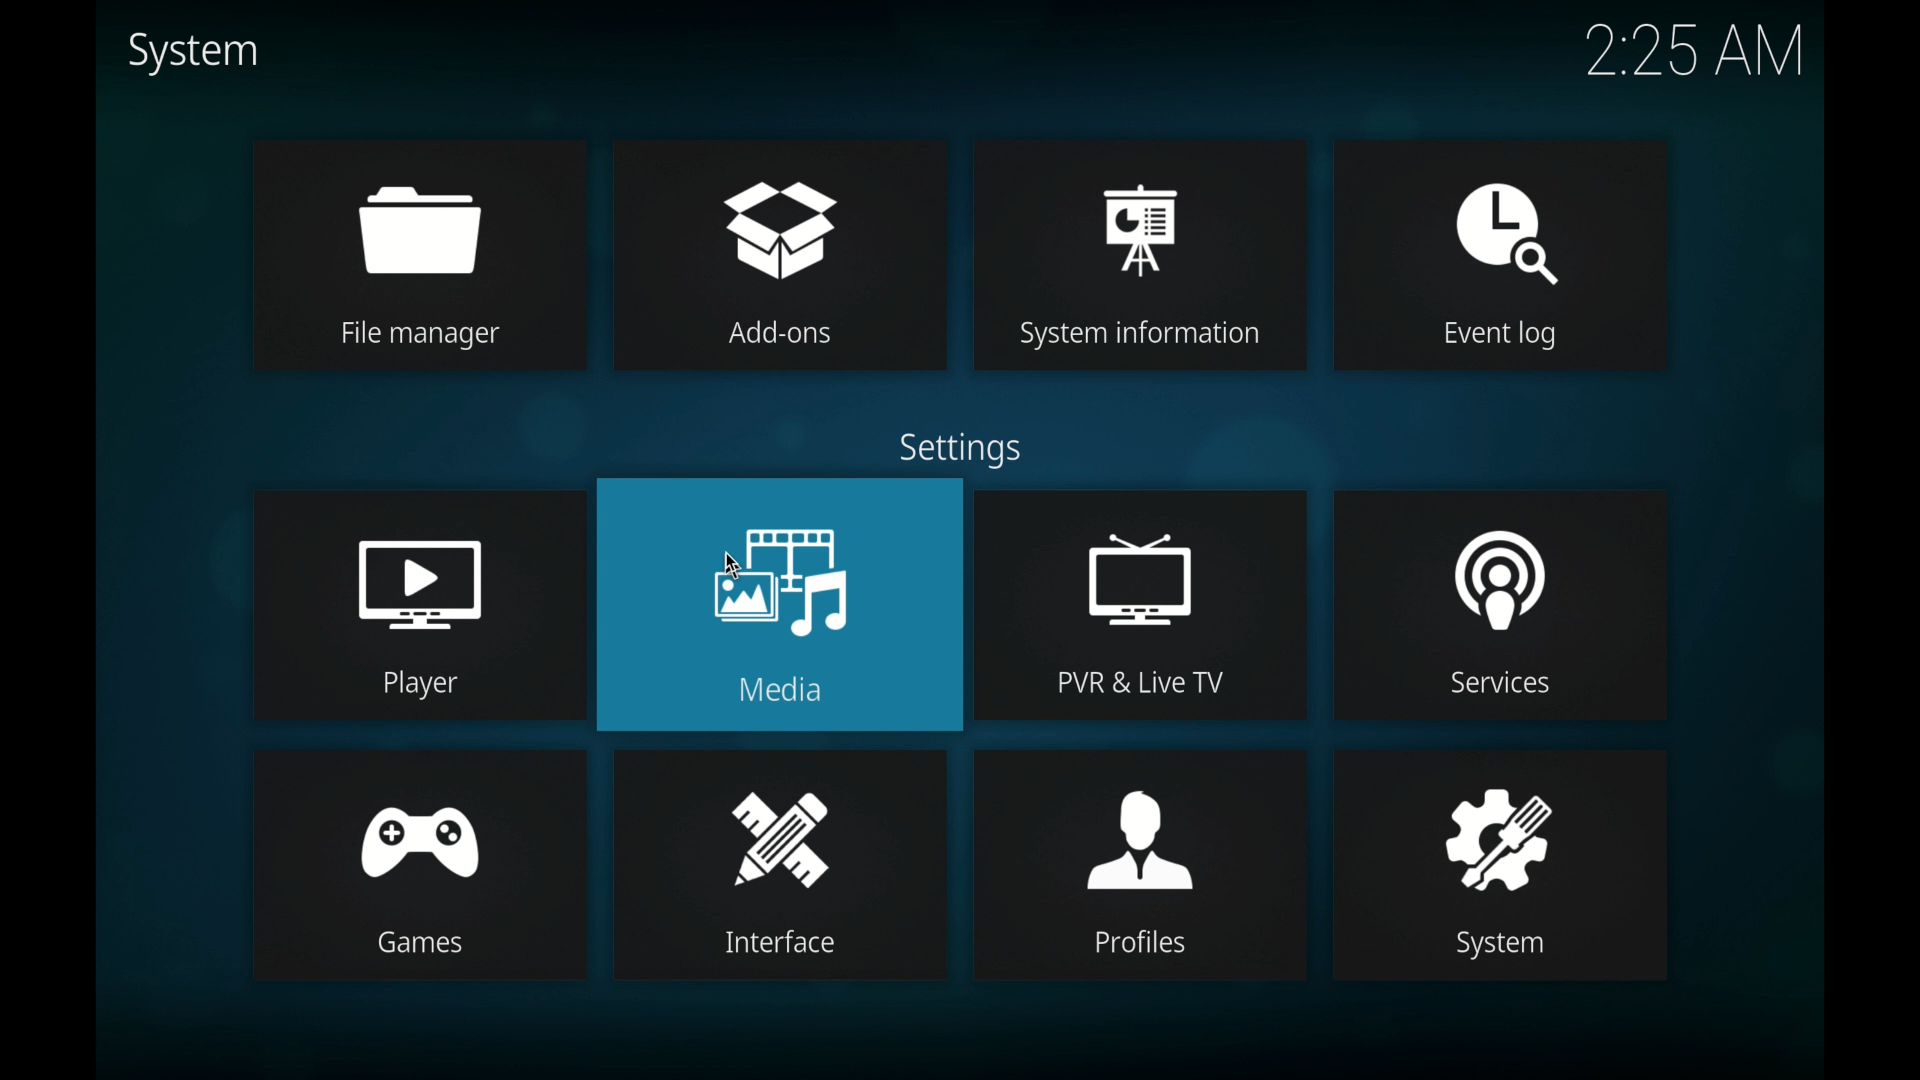  What do you see at coordinates (1505, 336) in the screenshot?
I see `Event log` at bounding box center [1505, 336].